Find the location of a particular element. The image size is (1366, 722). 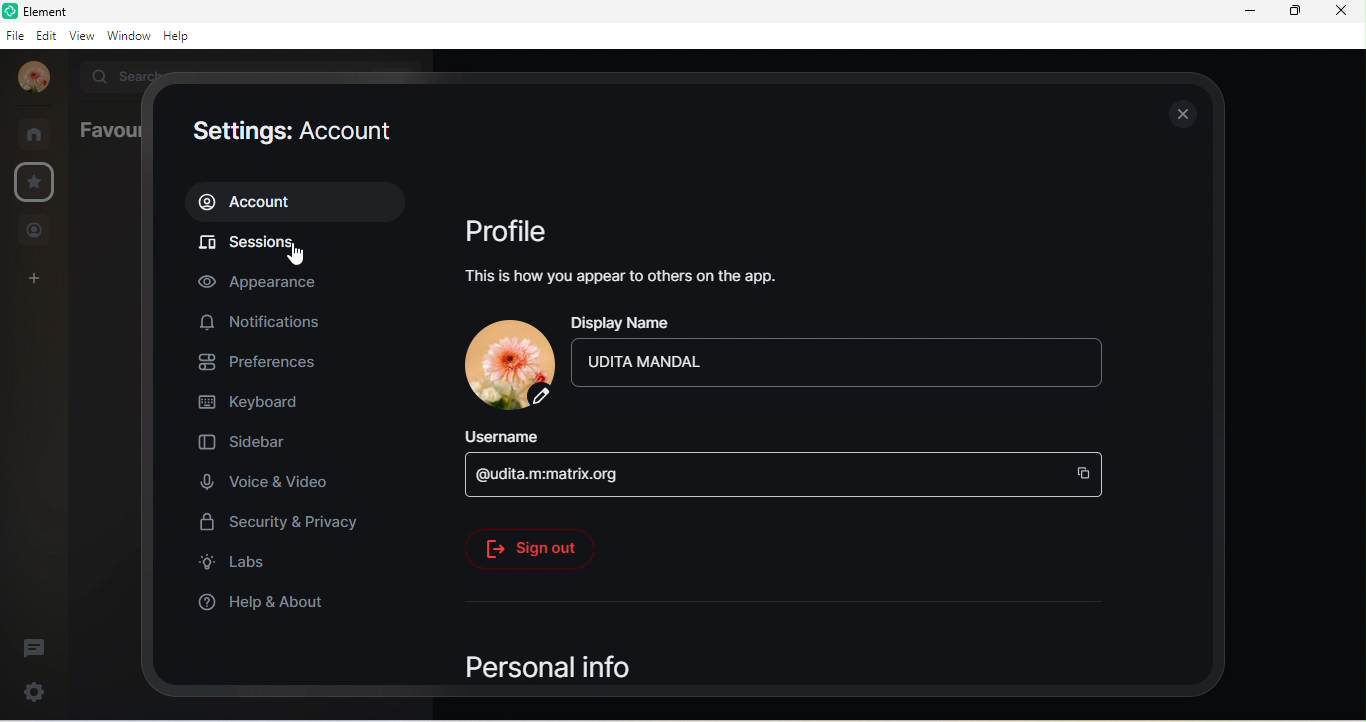

notification is located at coordinates (265, 320).